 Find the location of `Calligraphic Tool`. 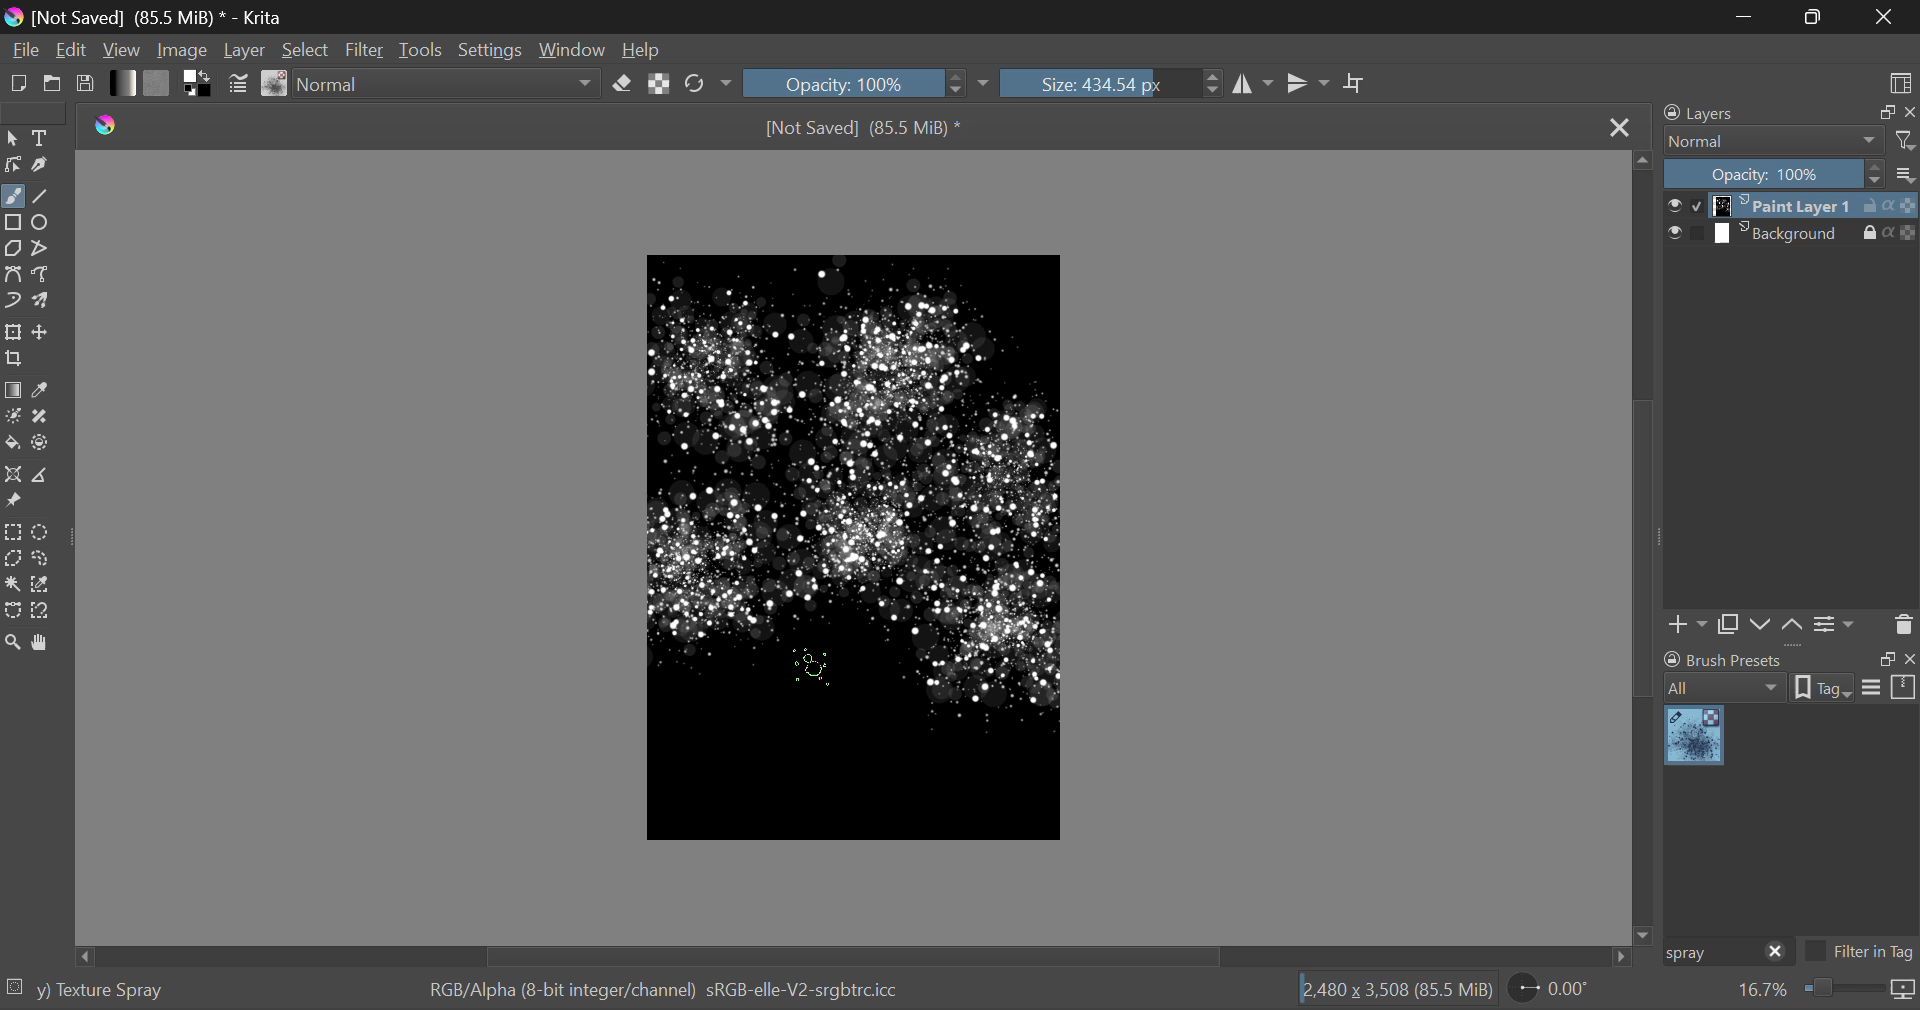

Calligraphic Tool is located at coordinates (43, 165).